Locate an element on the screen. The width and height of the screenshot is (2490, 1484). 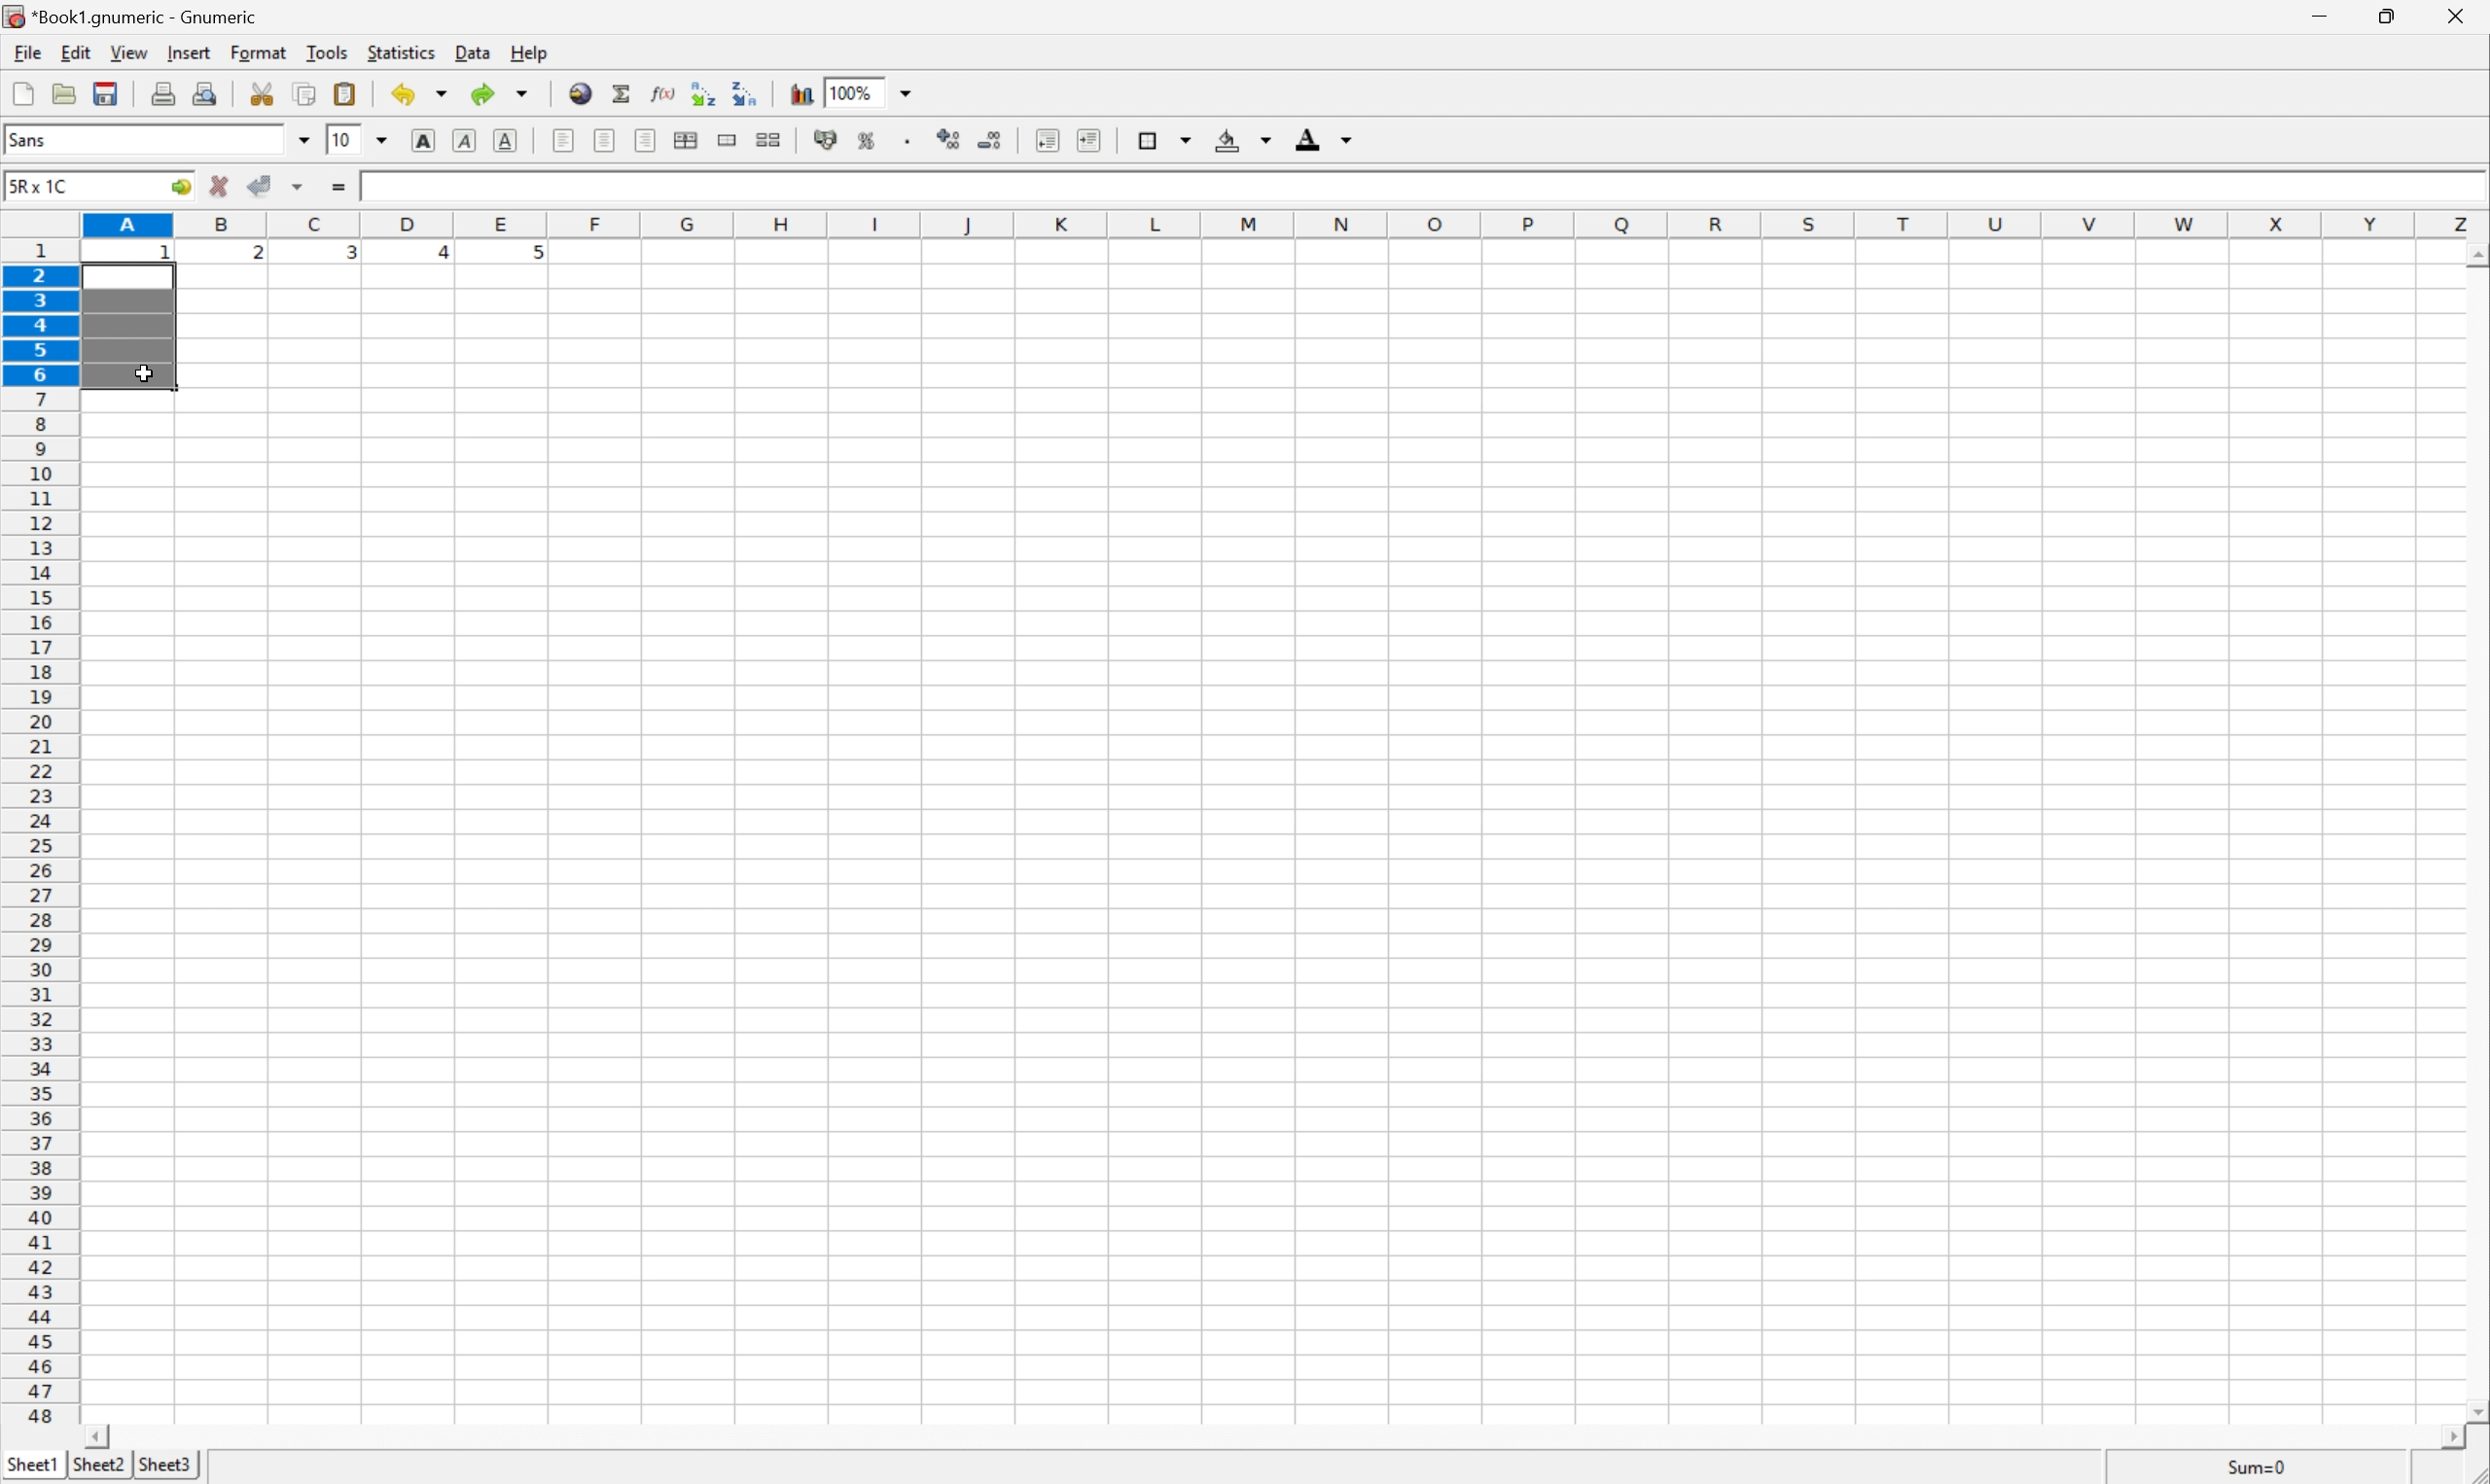
selected cells is located at coordinates (131, 330).